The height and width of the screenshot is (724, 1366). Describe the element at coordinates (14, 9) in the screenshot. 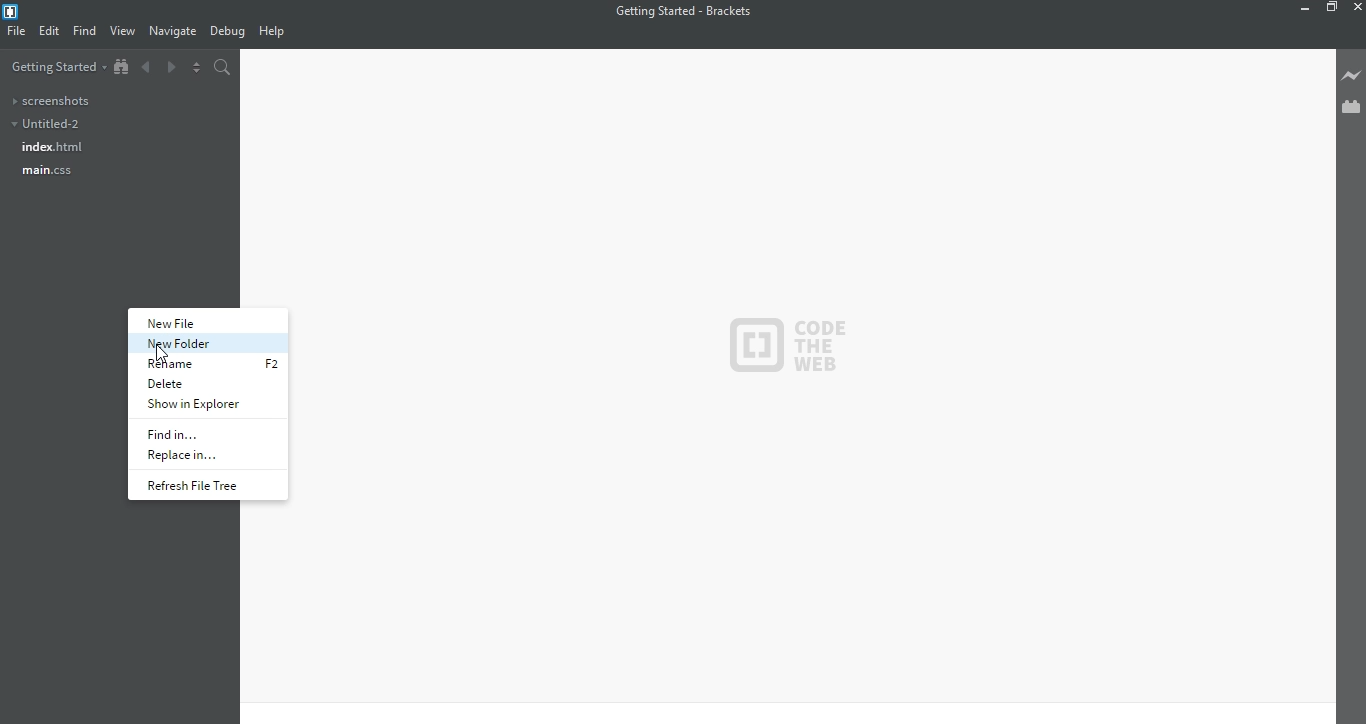

I see `brackets icon` at that location.